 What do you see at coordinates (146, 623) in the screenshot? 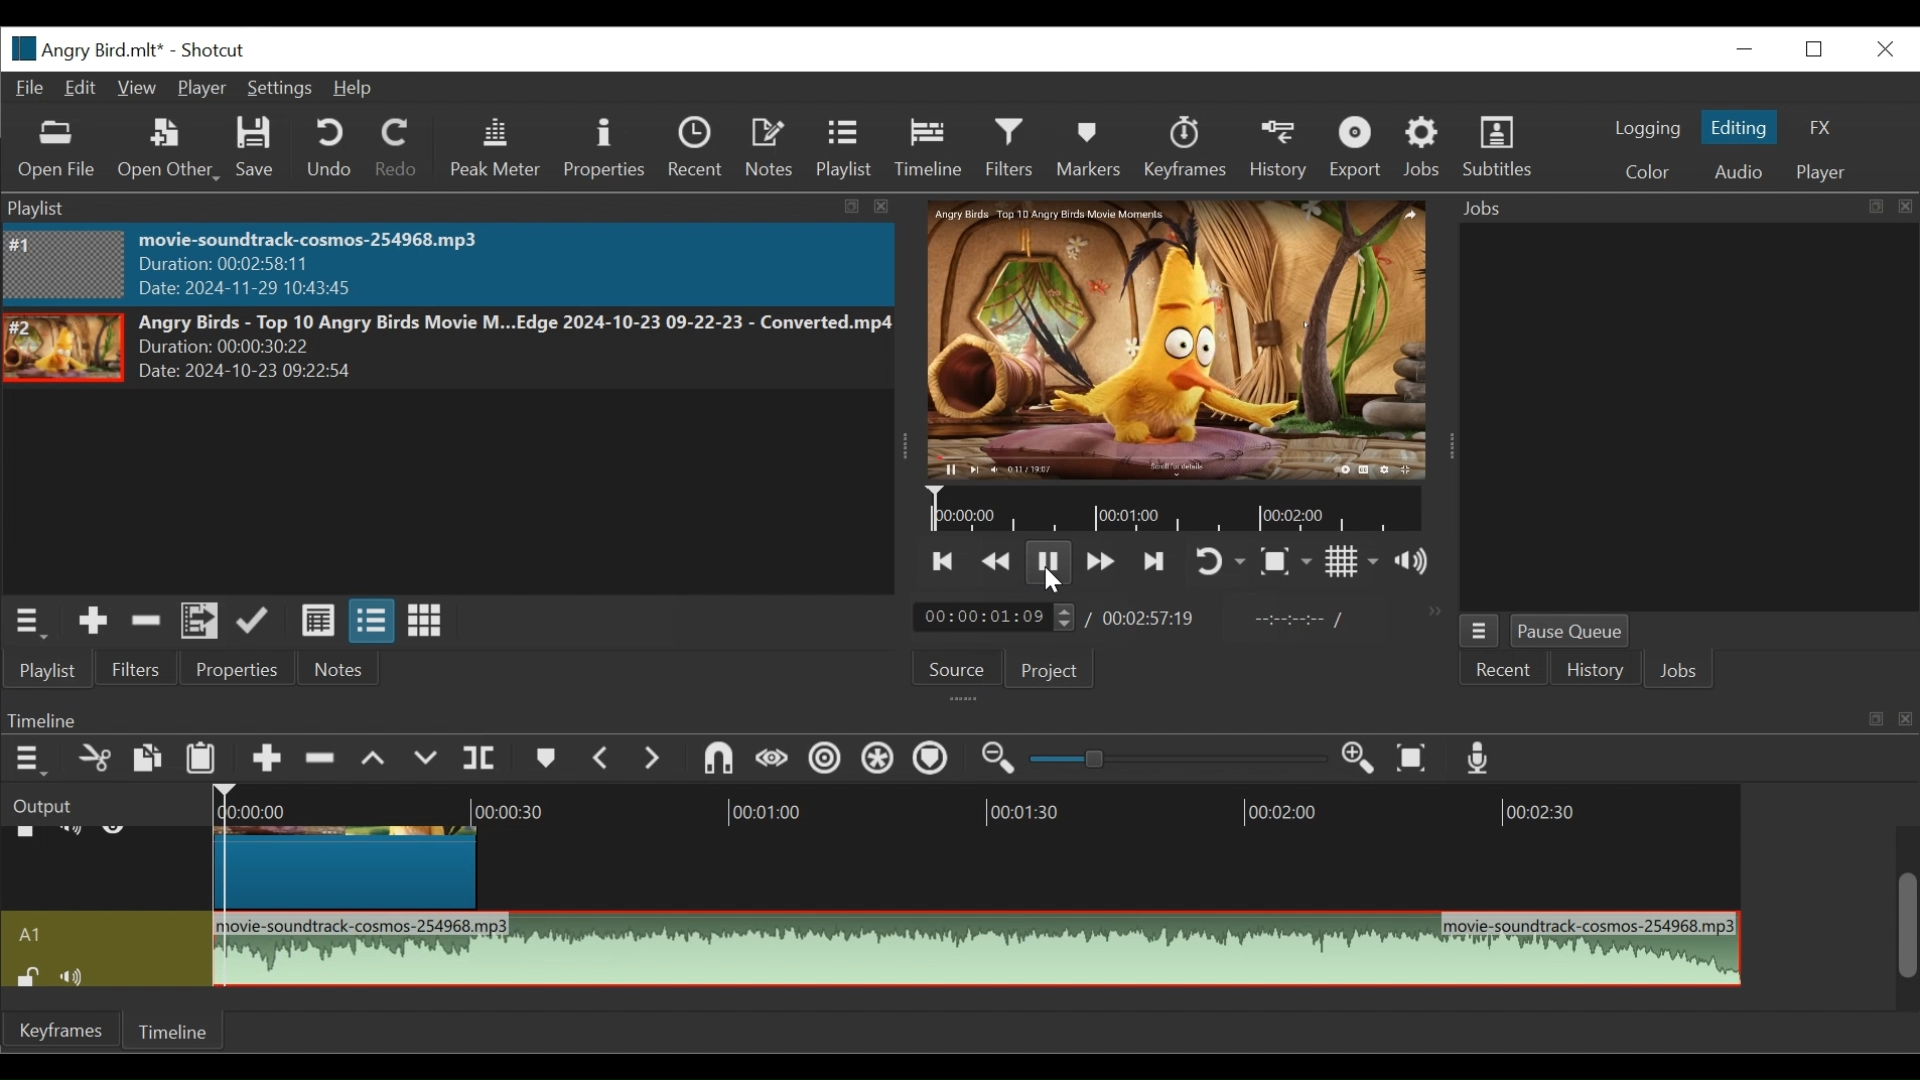
I see `Remove cut` at bounding box center [146, 623].